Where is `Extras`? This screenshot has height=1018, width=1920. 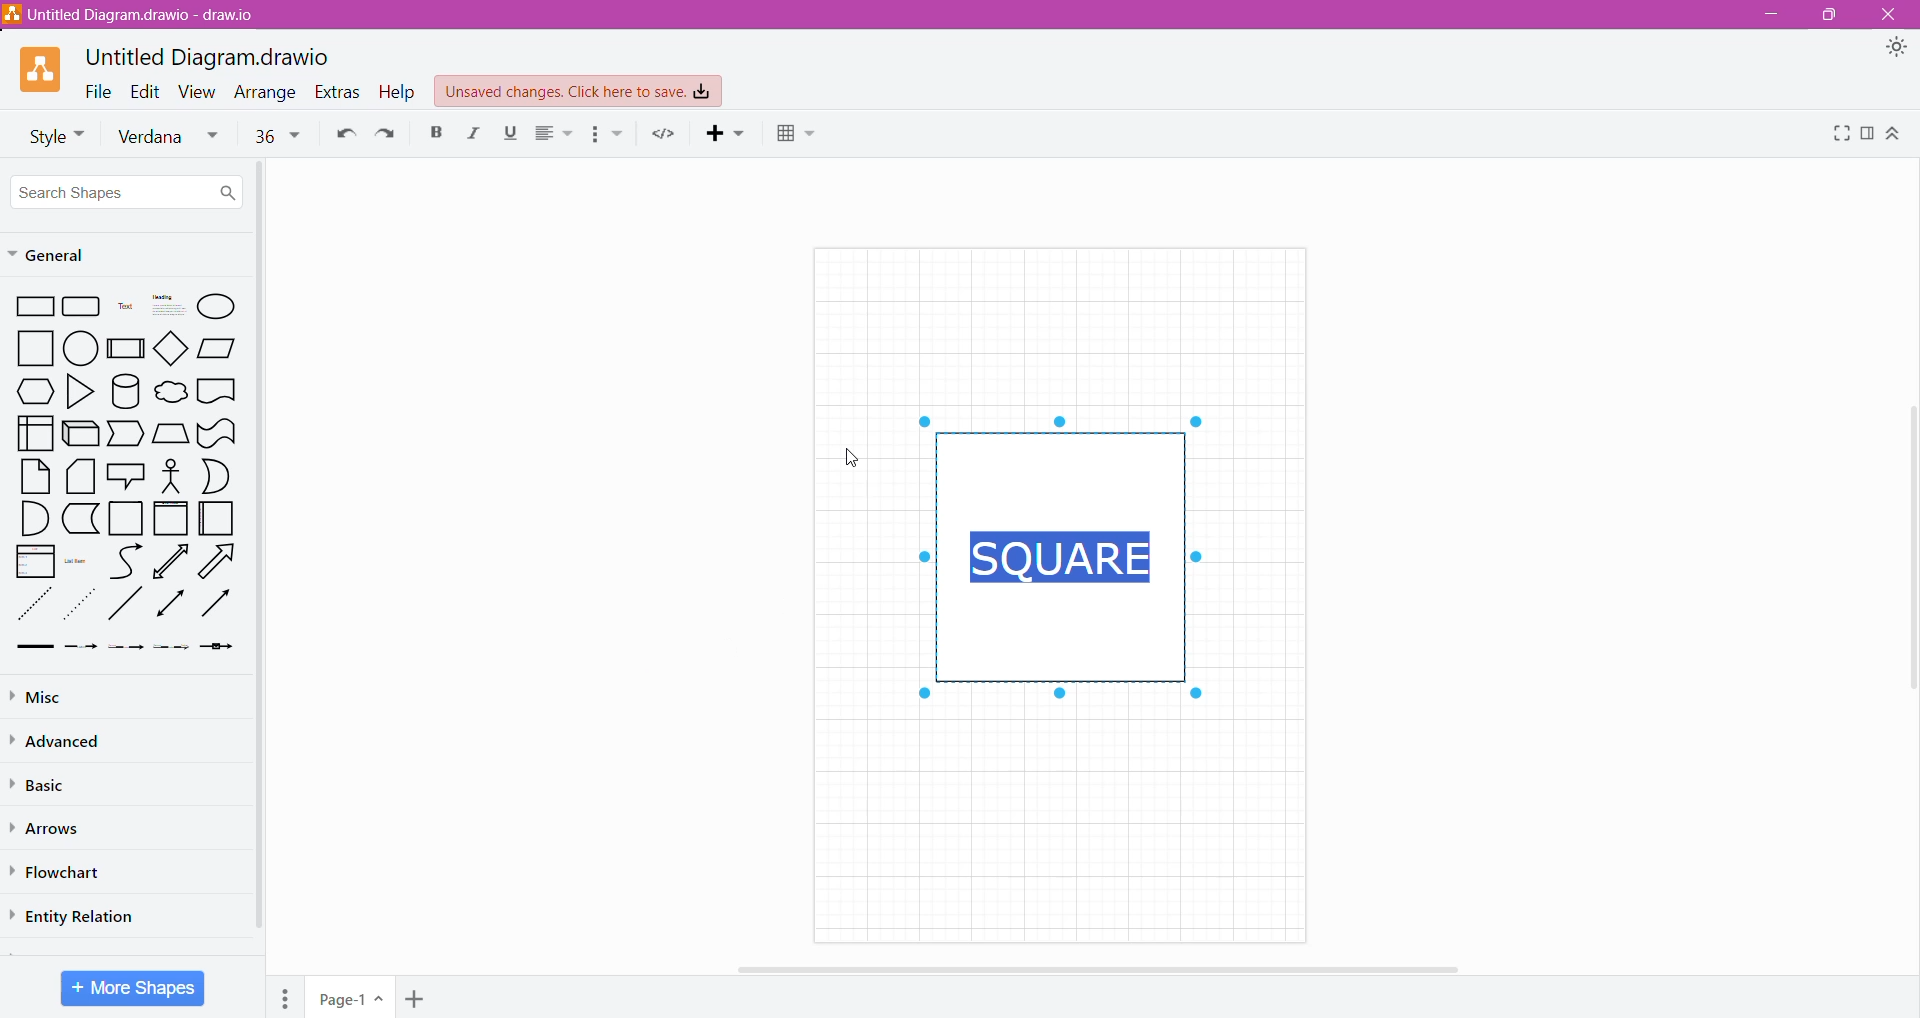
Extras is located at coordinates (337, 92).